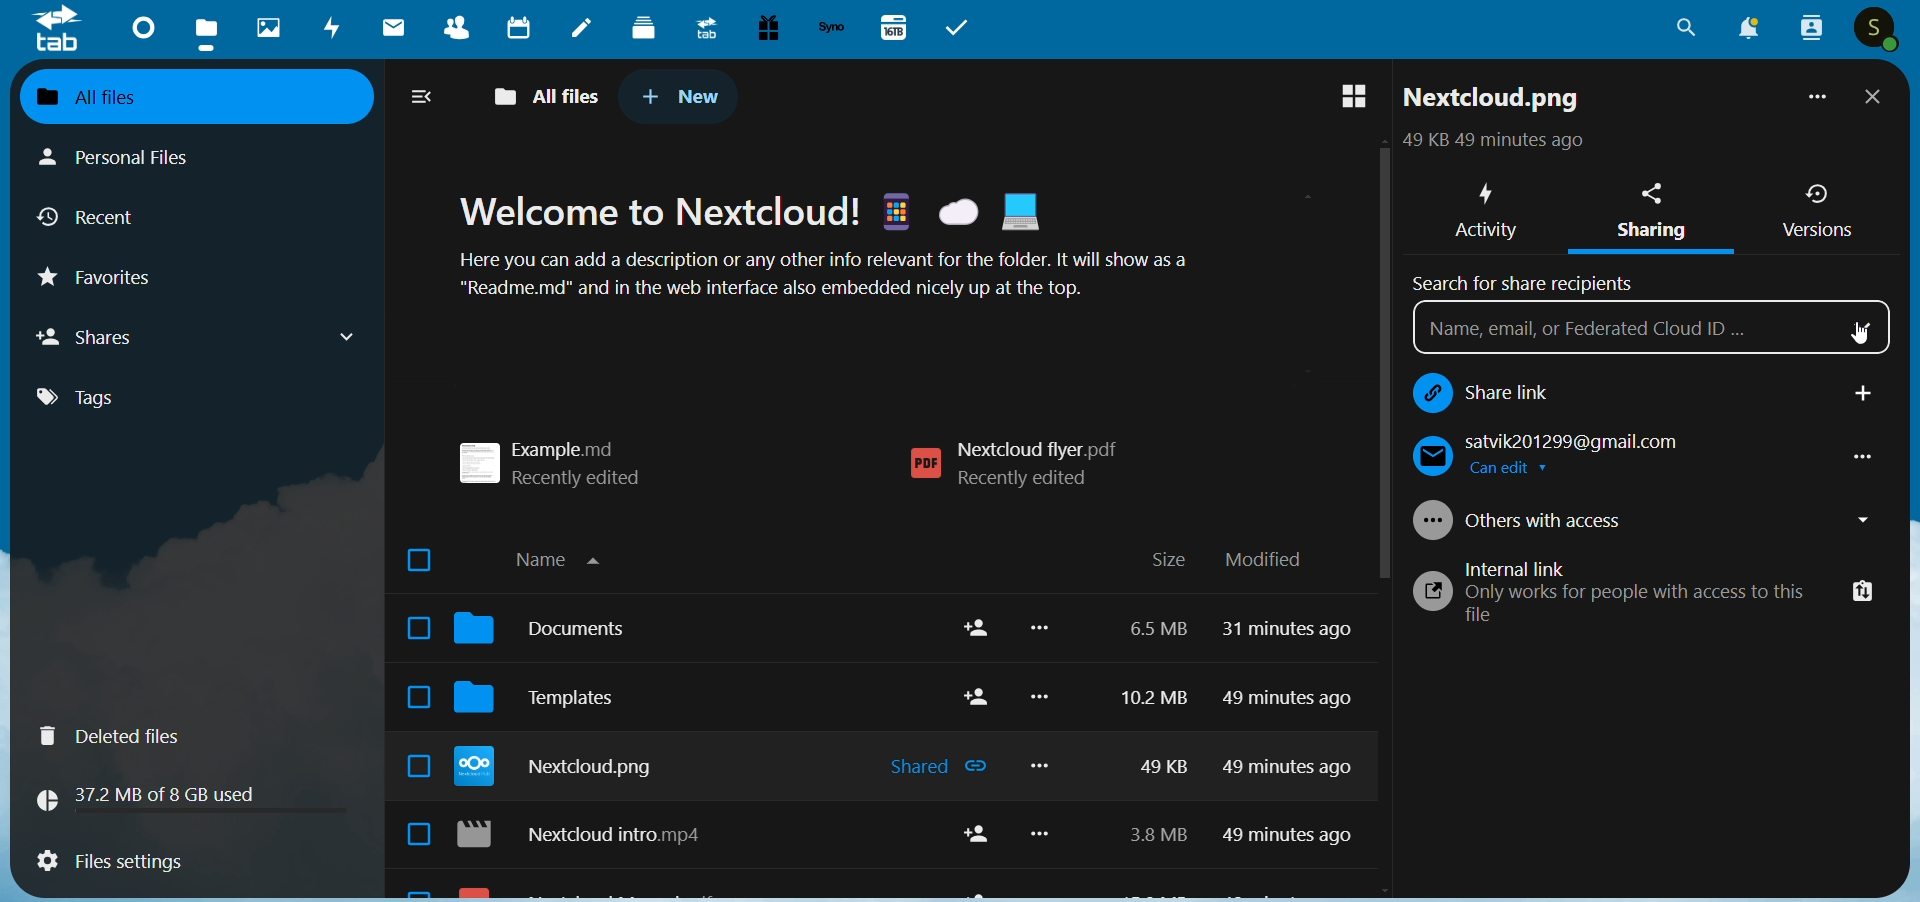 Image resolution: width=1920 pixels, height=902 pixels. I want to click on name, so click(568, 556).